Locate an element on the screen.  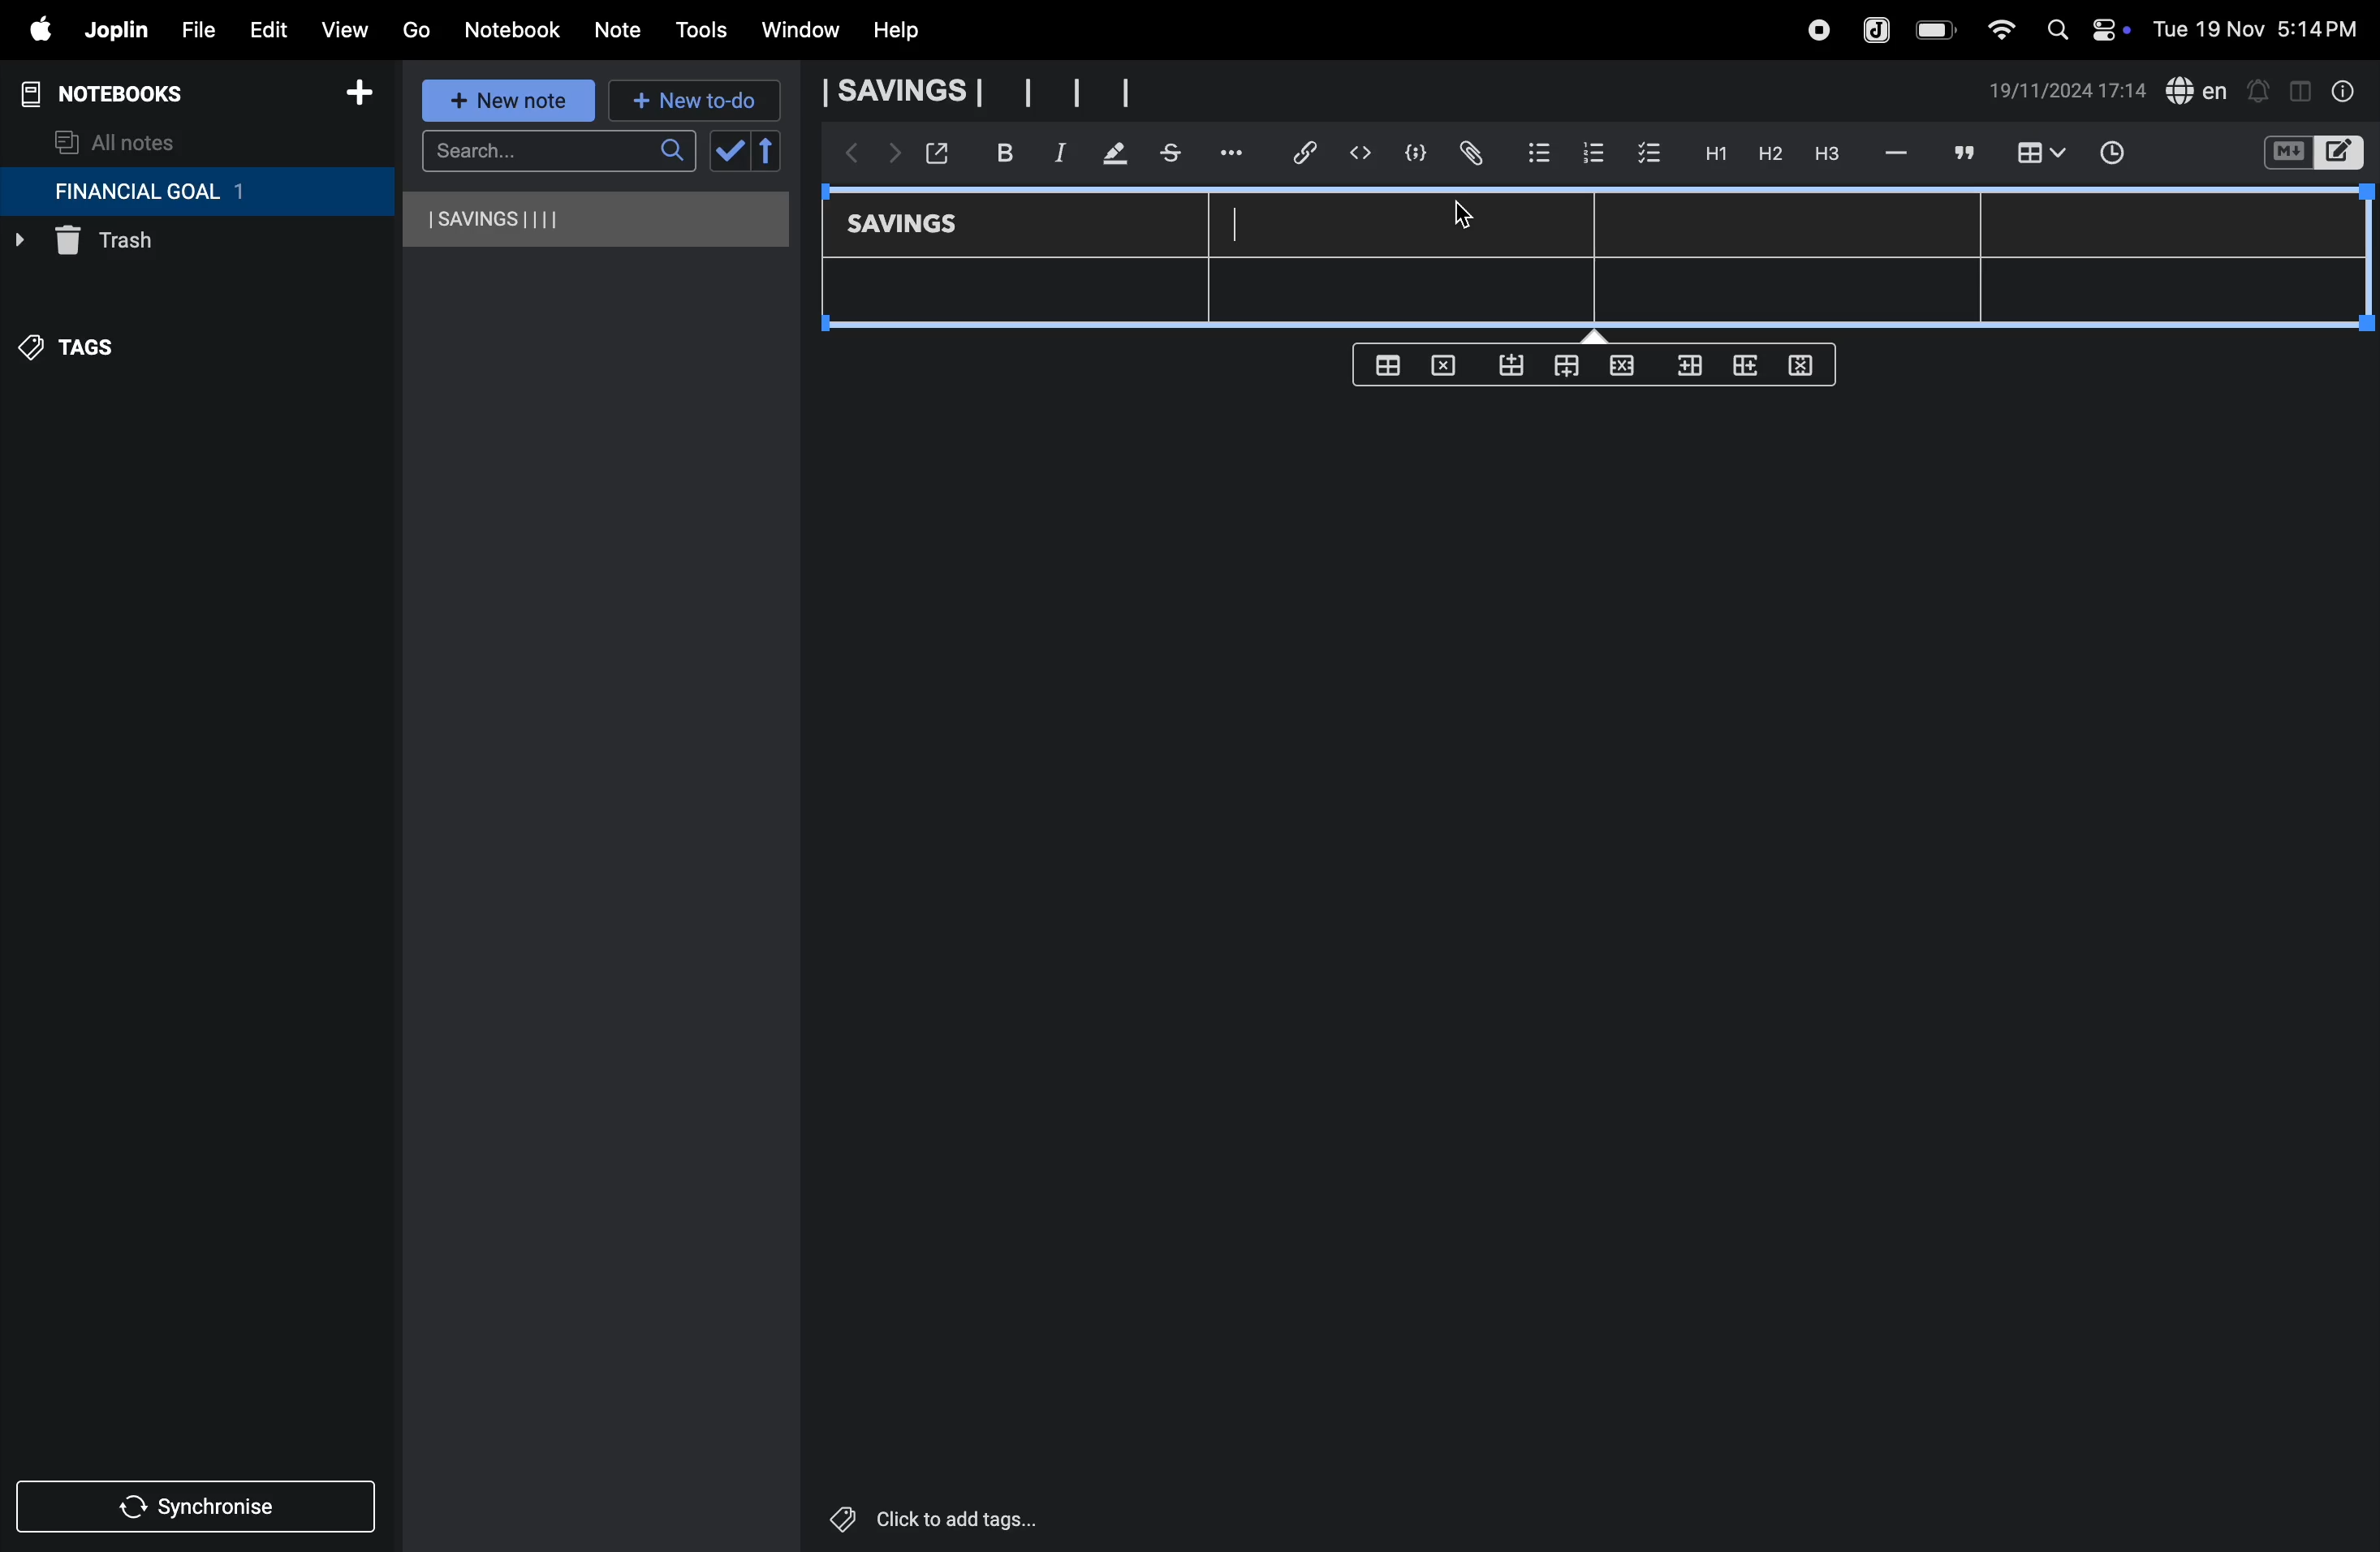
time is located at coordinates (2125, 155).